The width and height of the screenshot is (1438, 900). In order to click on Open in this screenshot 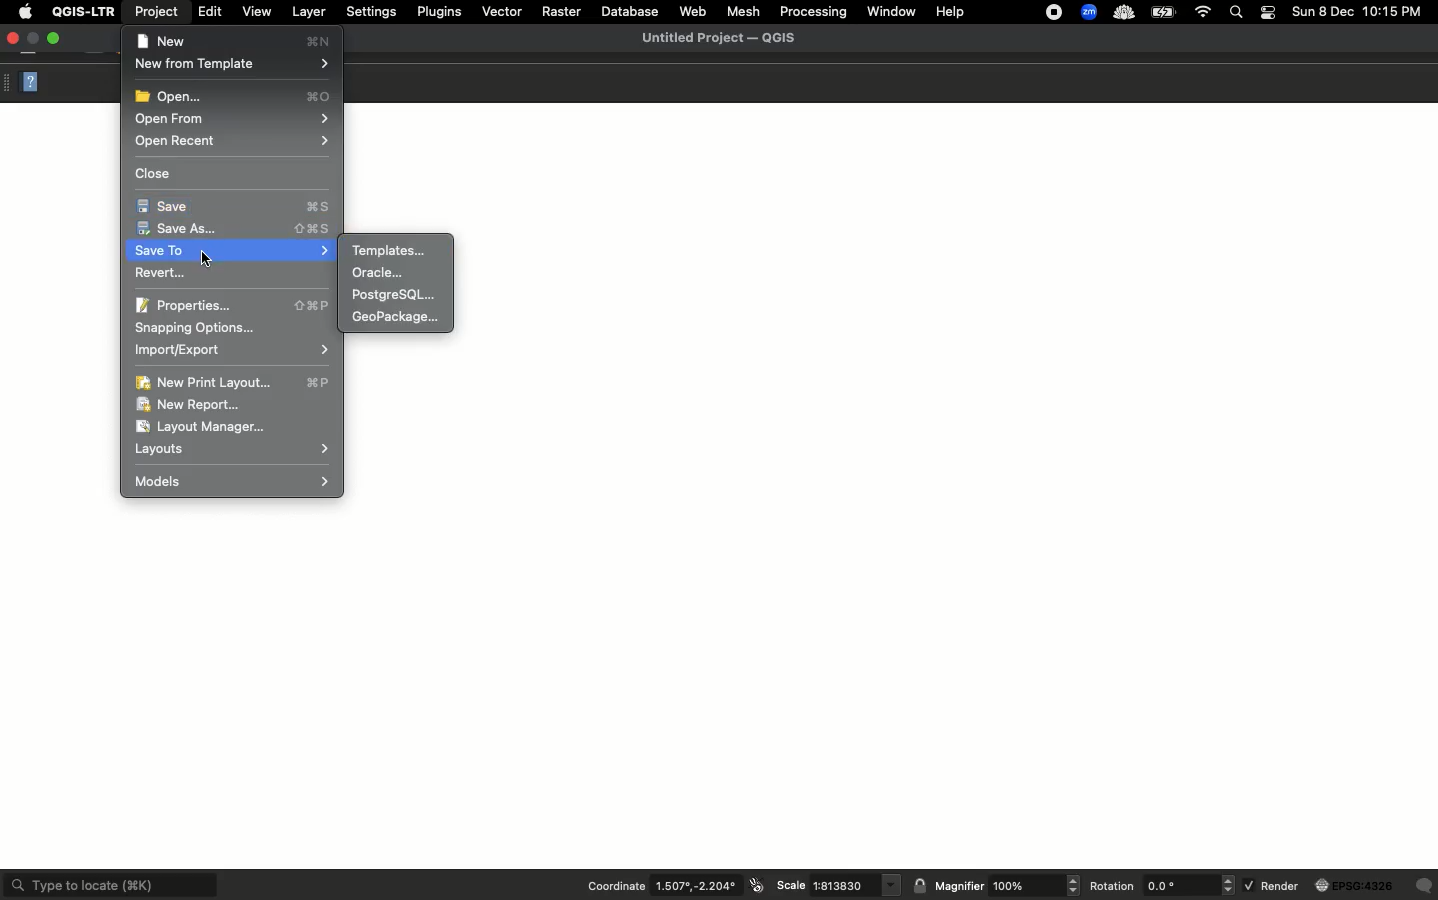, I will do `click(235, 97)`.